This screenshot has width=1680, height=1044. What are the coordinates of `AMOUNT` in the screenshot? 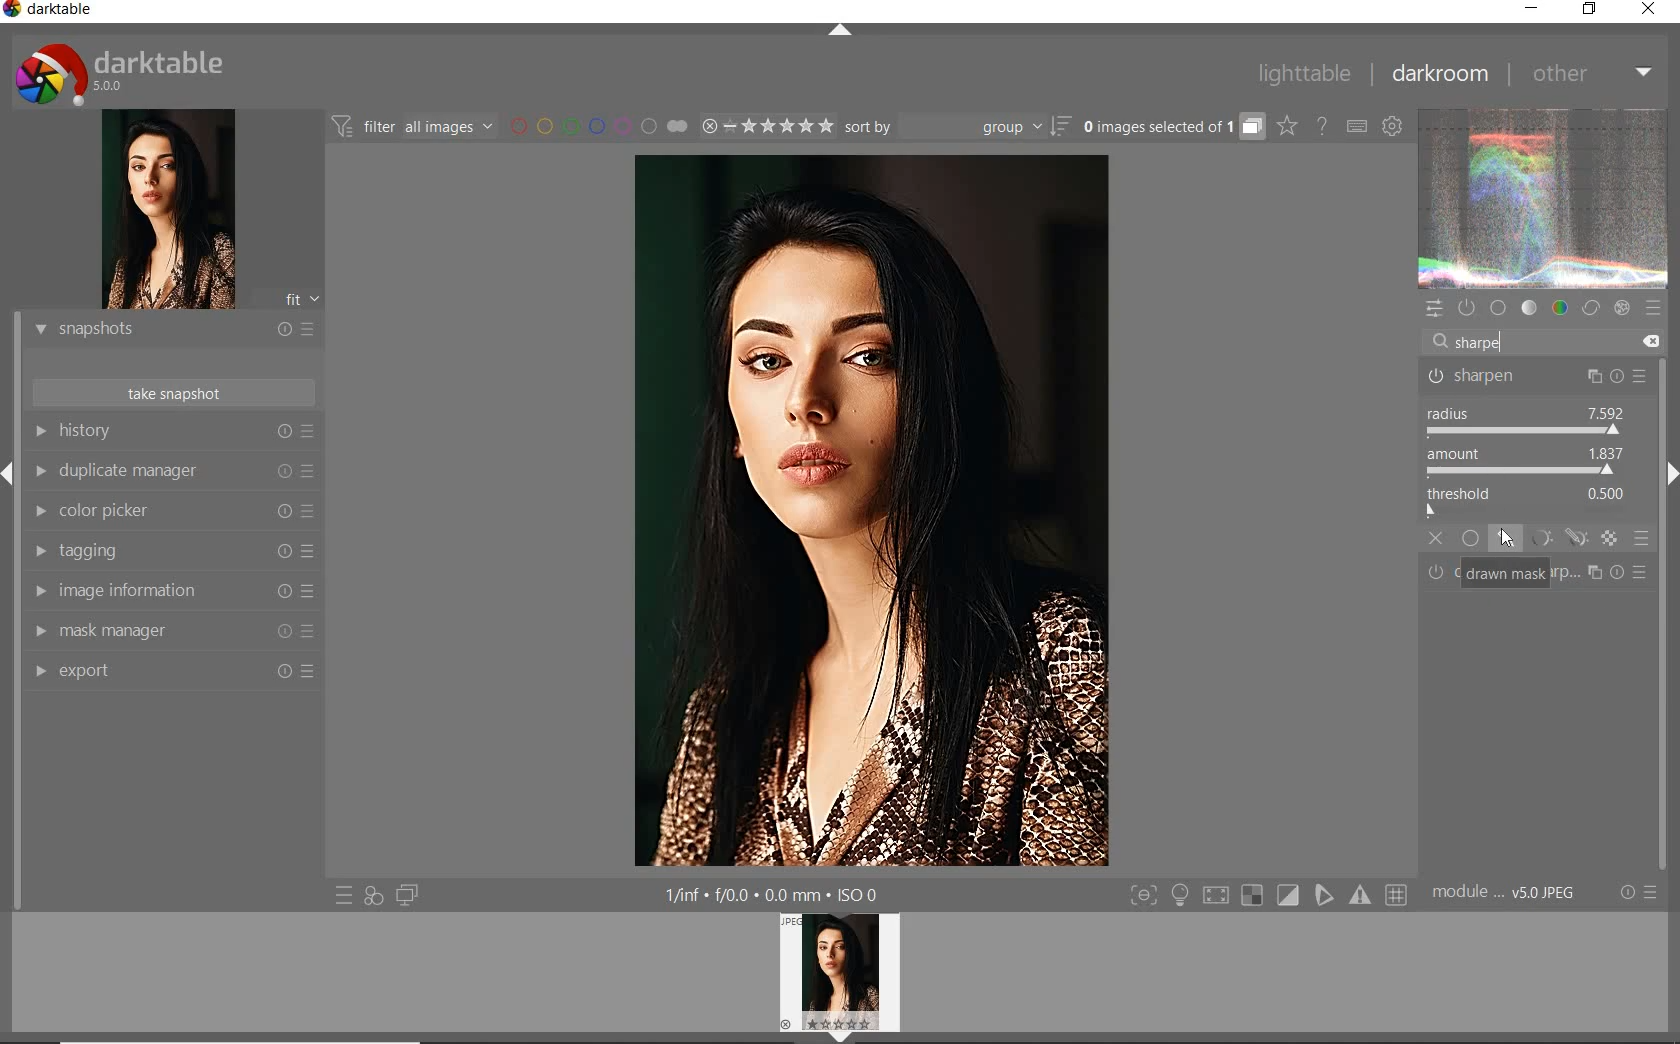 It's located at (1526, 461).